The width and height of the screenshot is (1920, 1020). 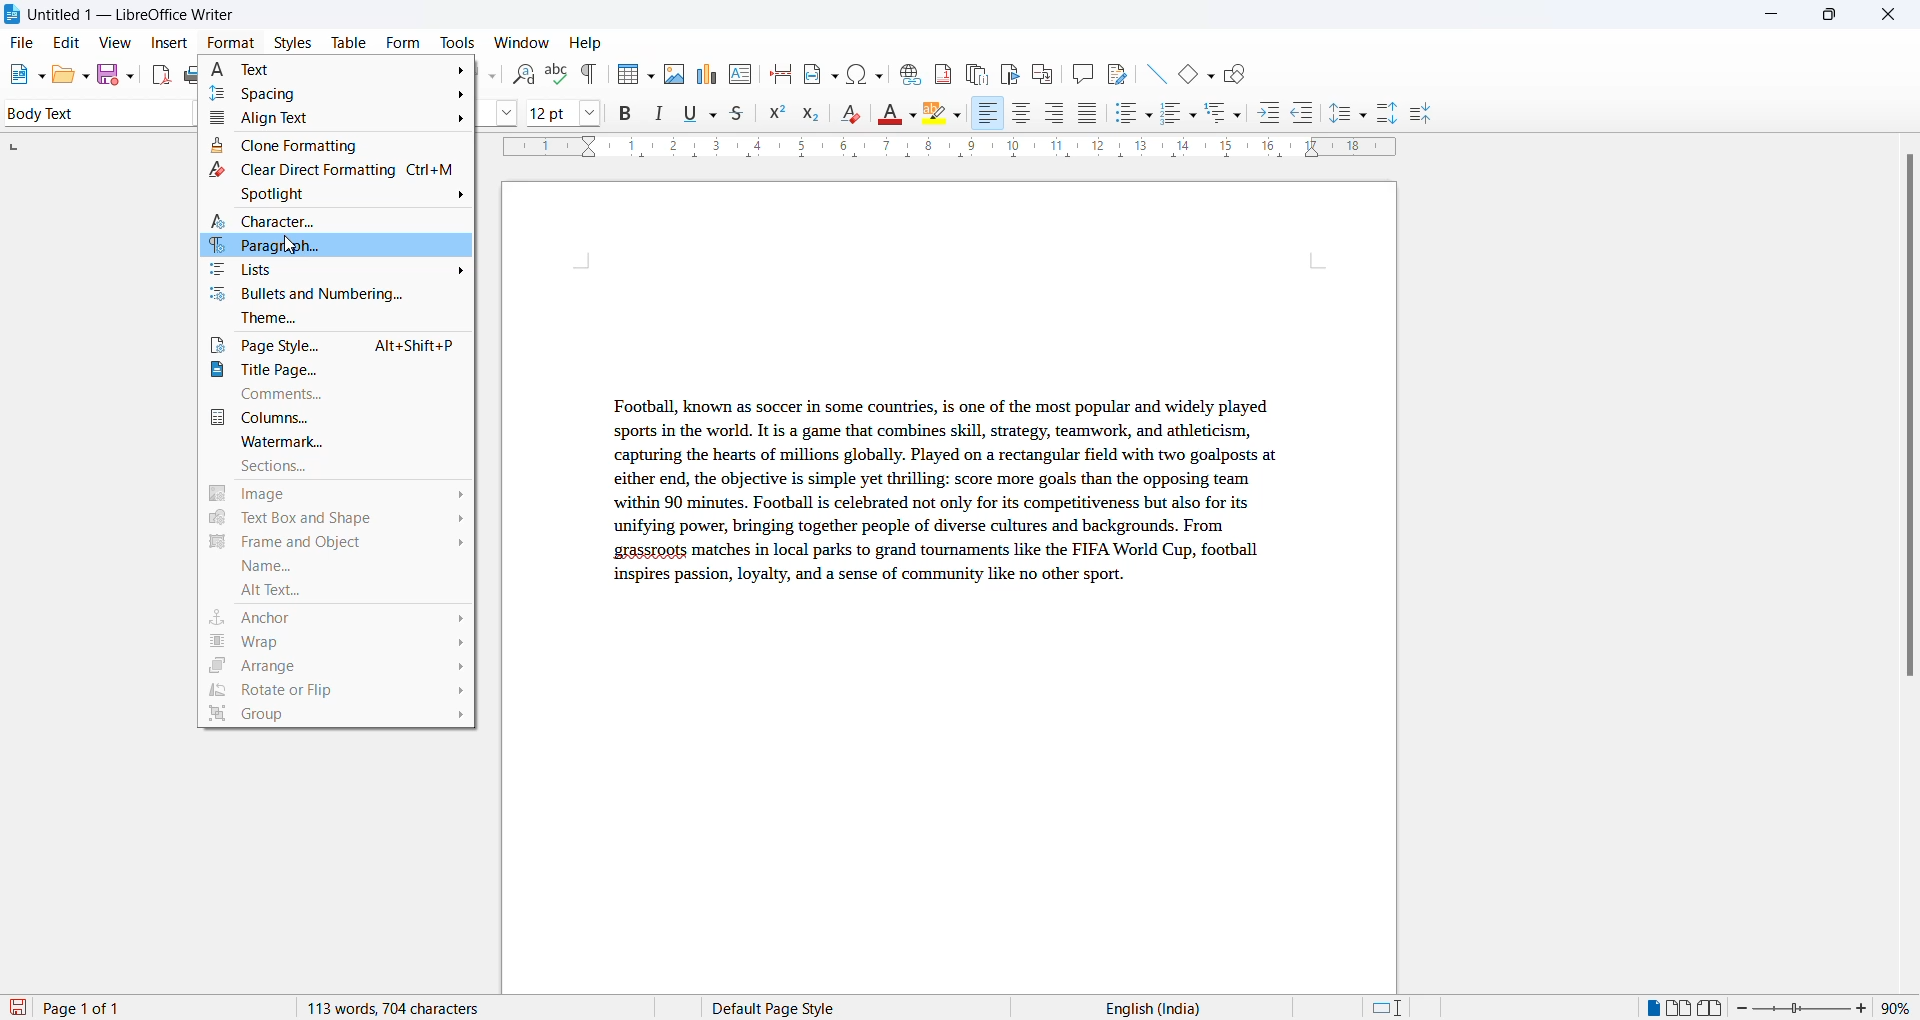 I want to click on increase indent, so click(x=1275, y=114).